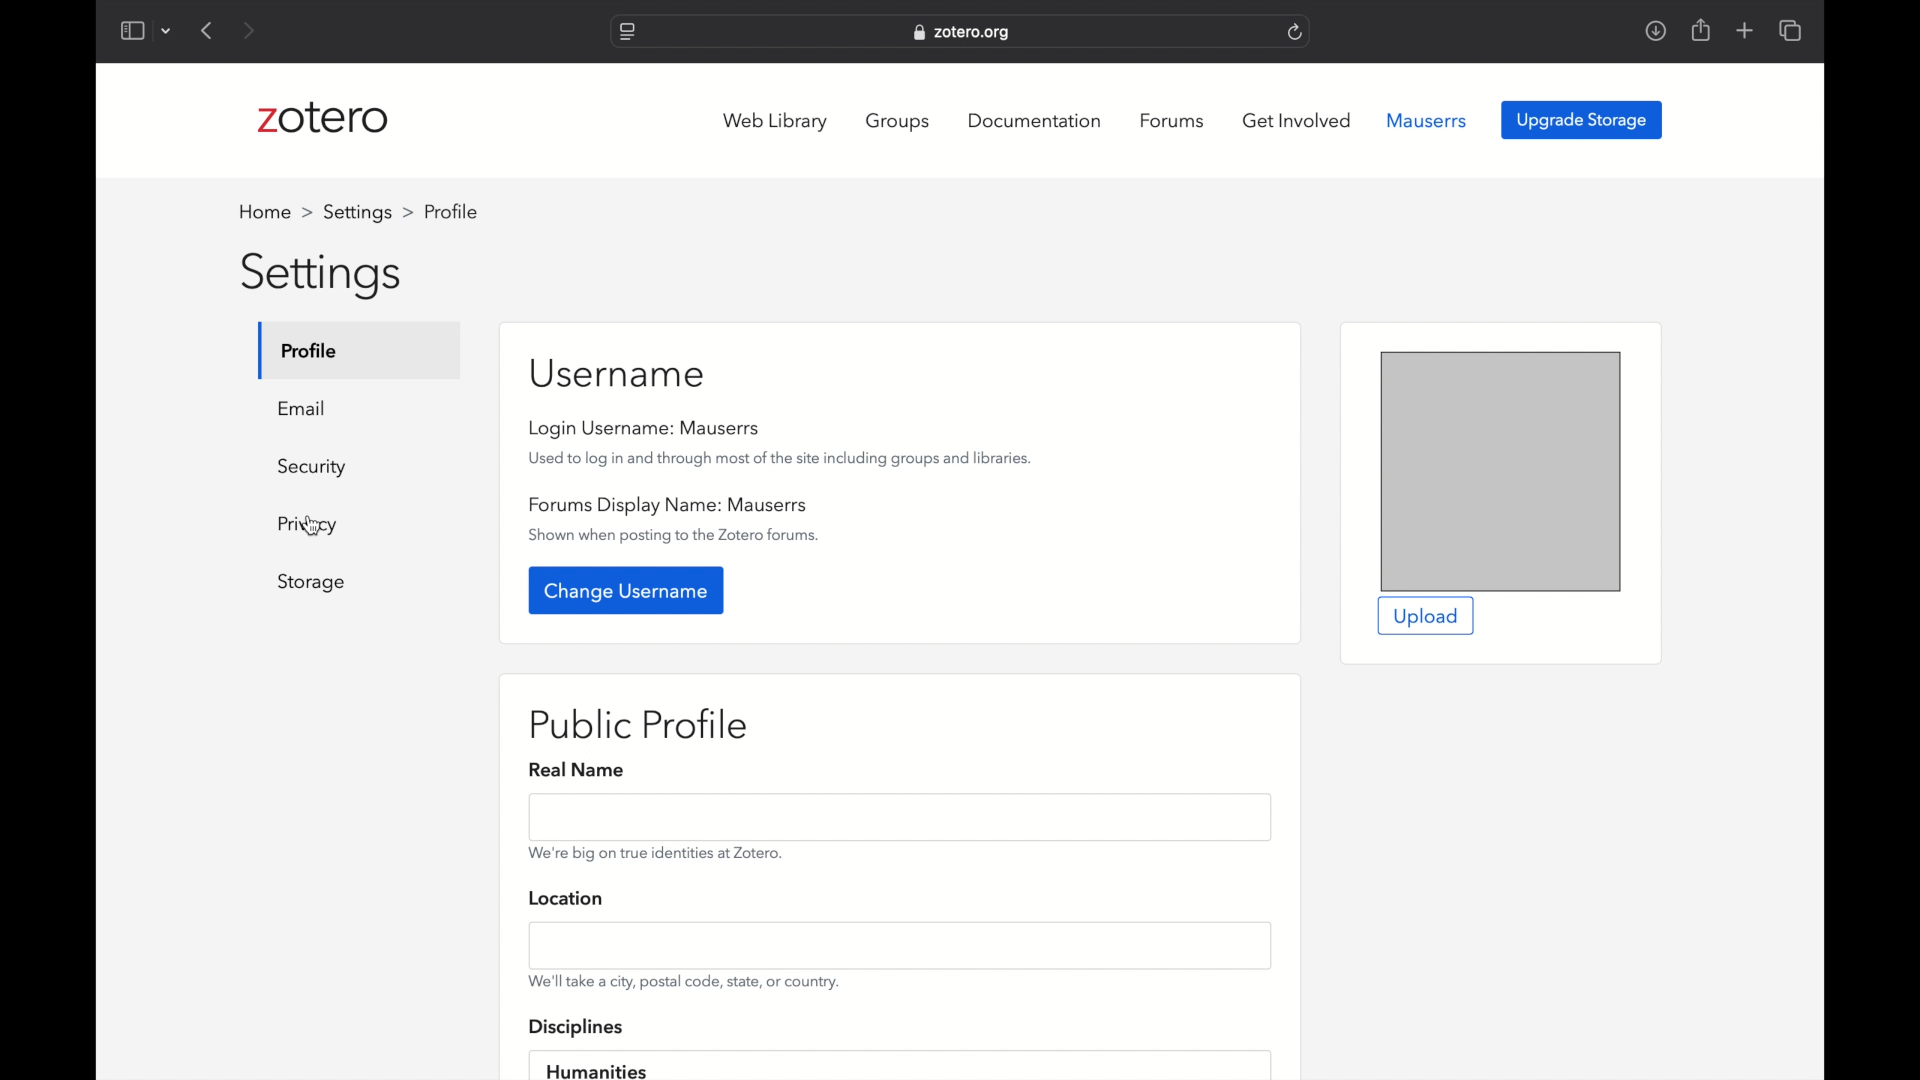  Describe the element at coordinates (1655, 32) in the screenshot. I see `downloads` at that location.